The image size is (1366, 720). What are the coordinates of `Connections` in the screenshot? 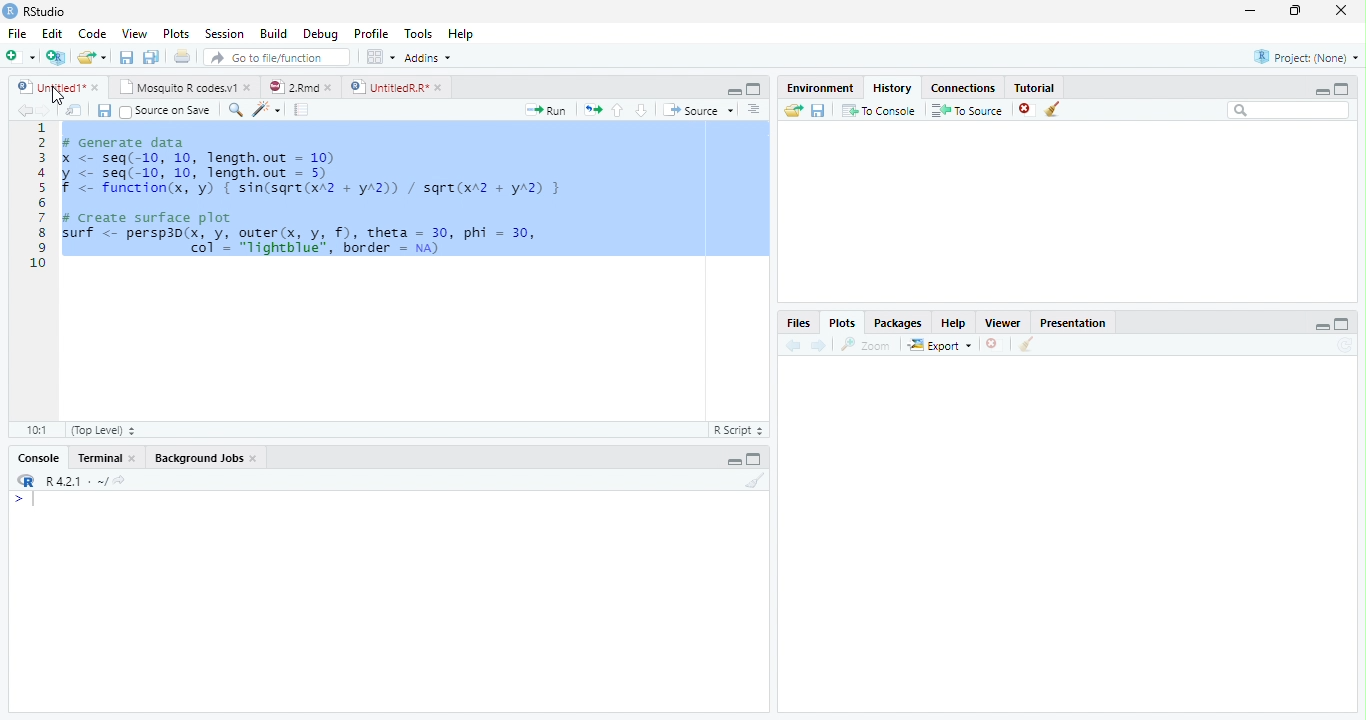 It's located at (963, 87).